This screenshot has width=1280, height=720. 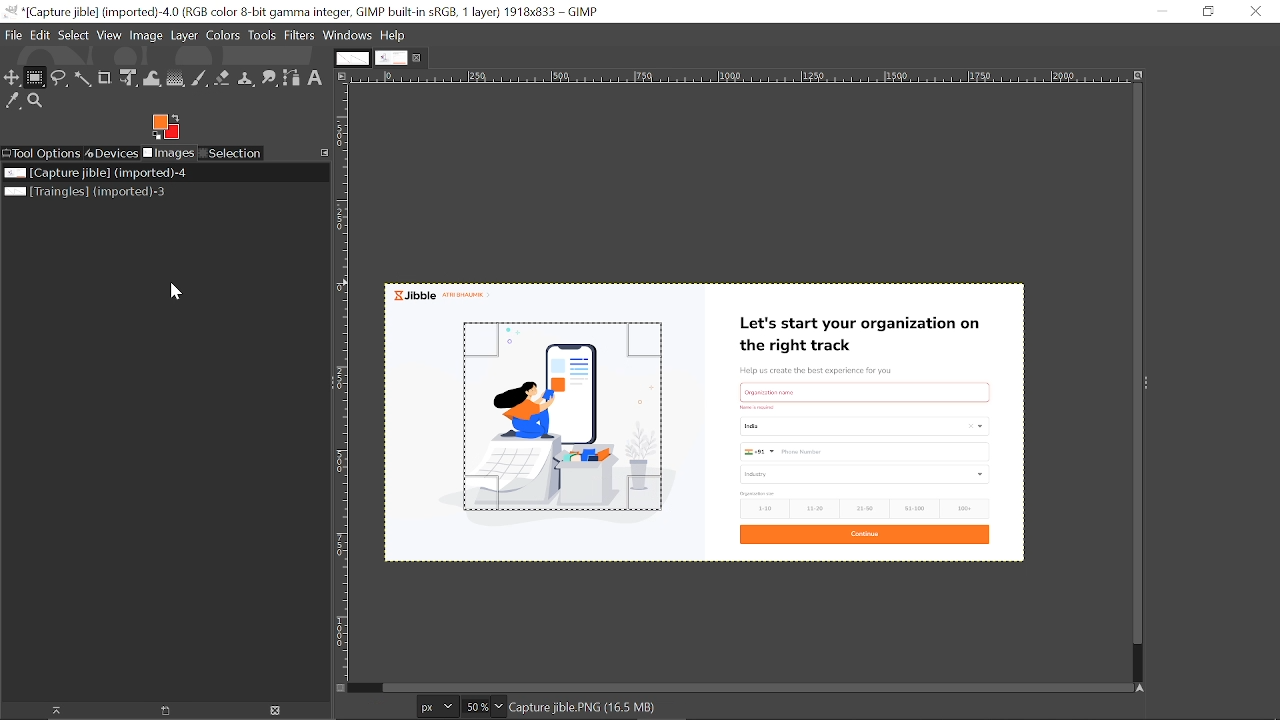 I want to click on Devices, so click(x=115, y=152).